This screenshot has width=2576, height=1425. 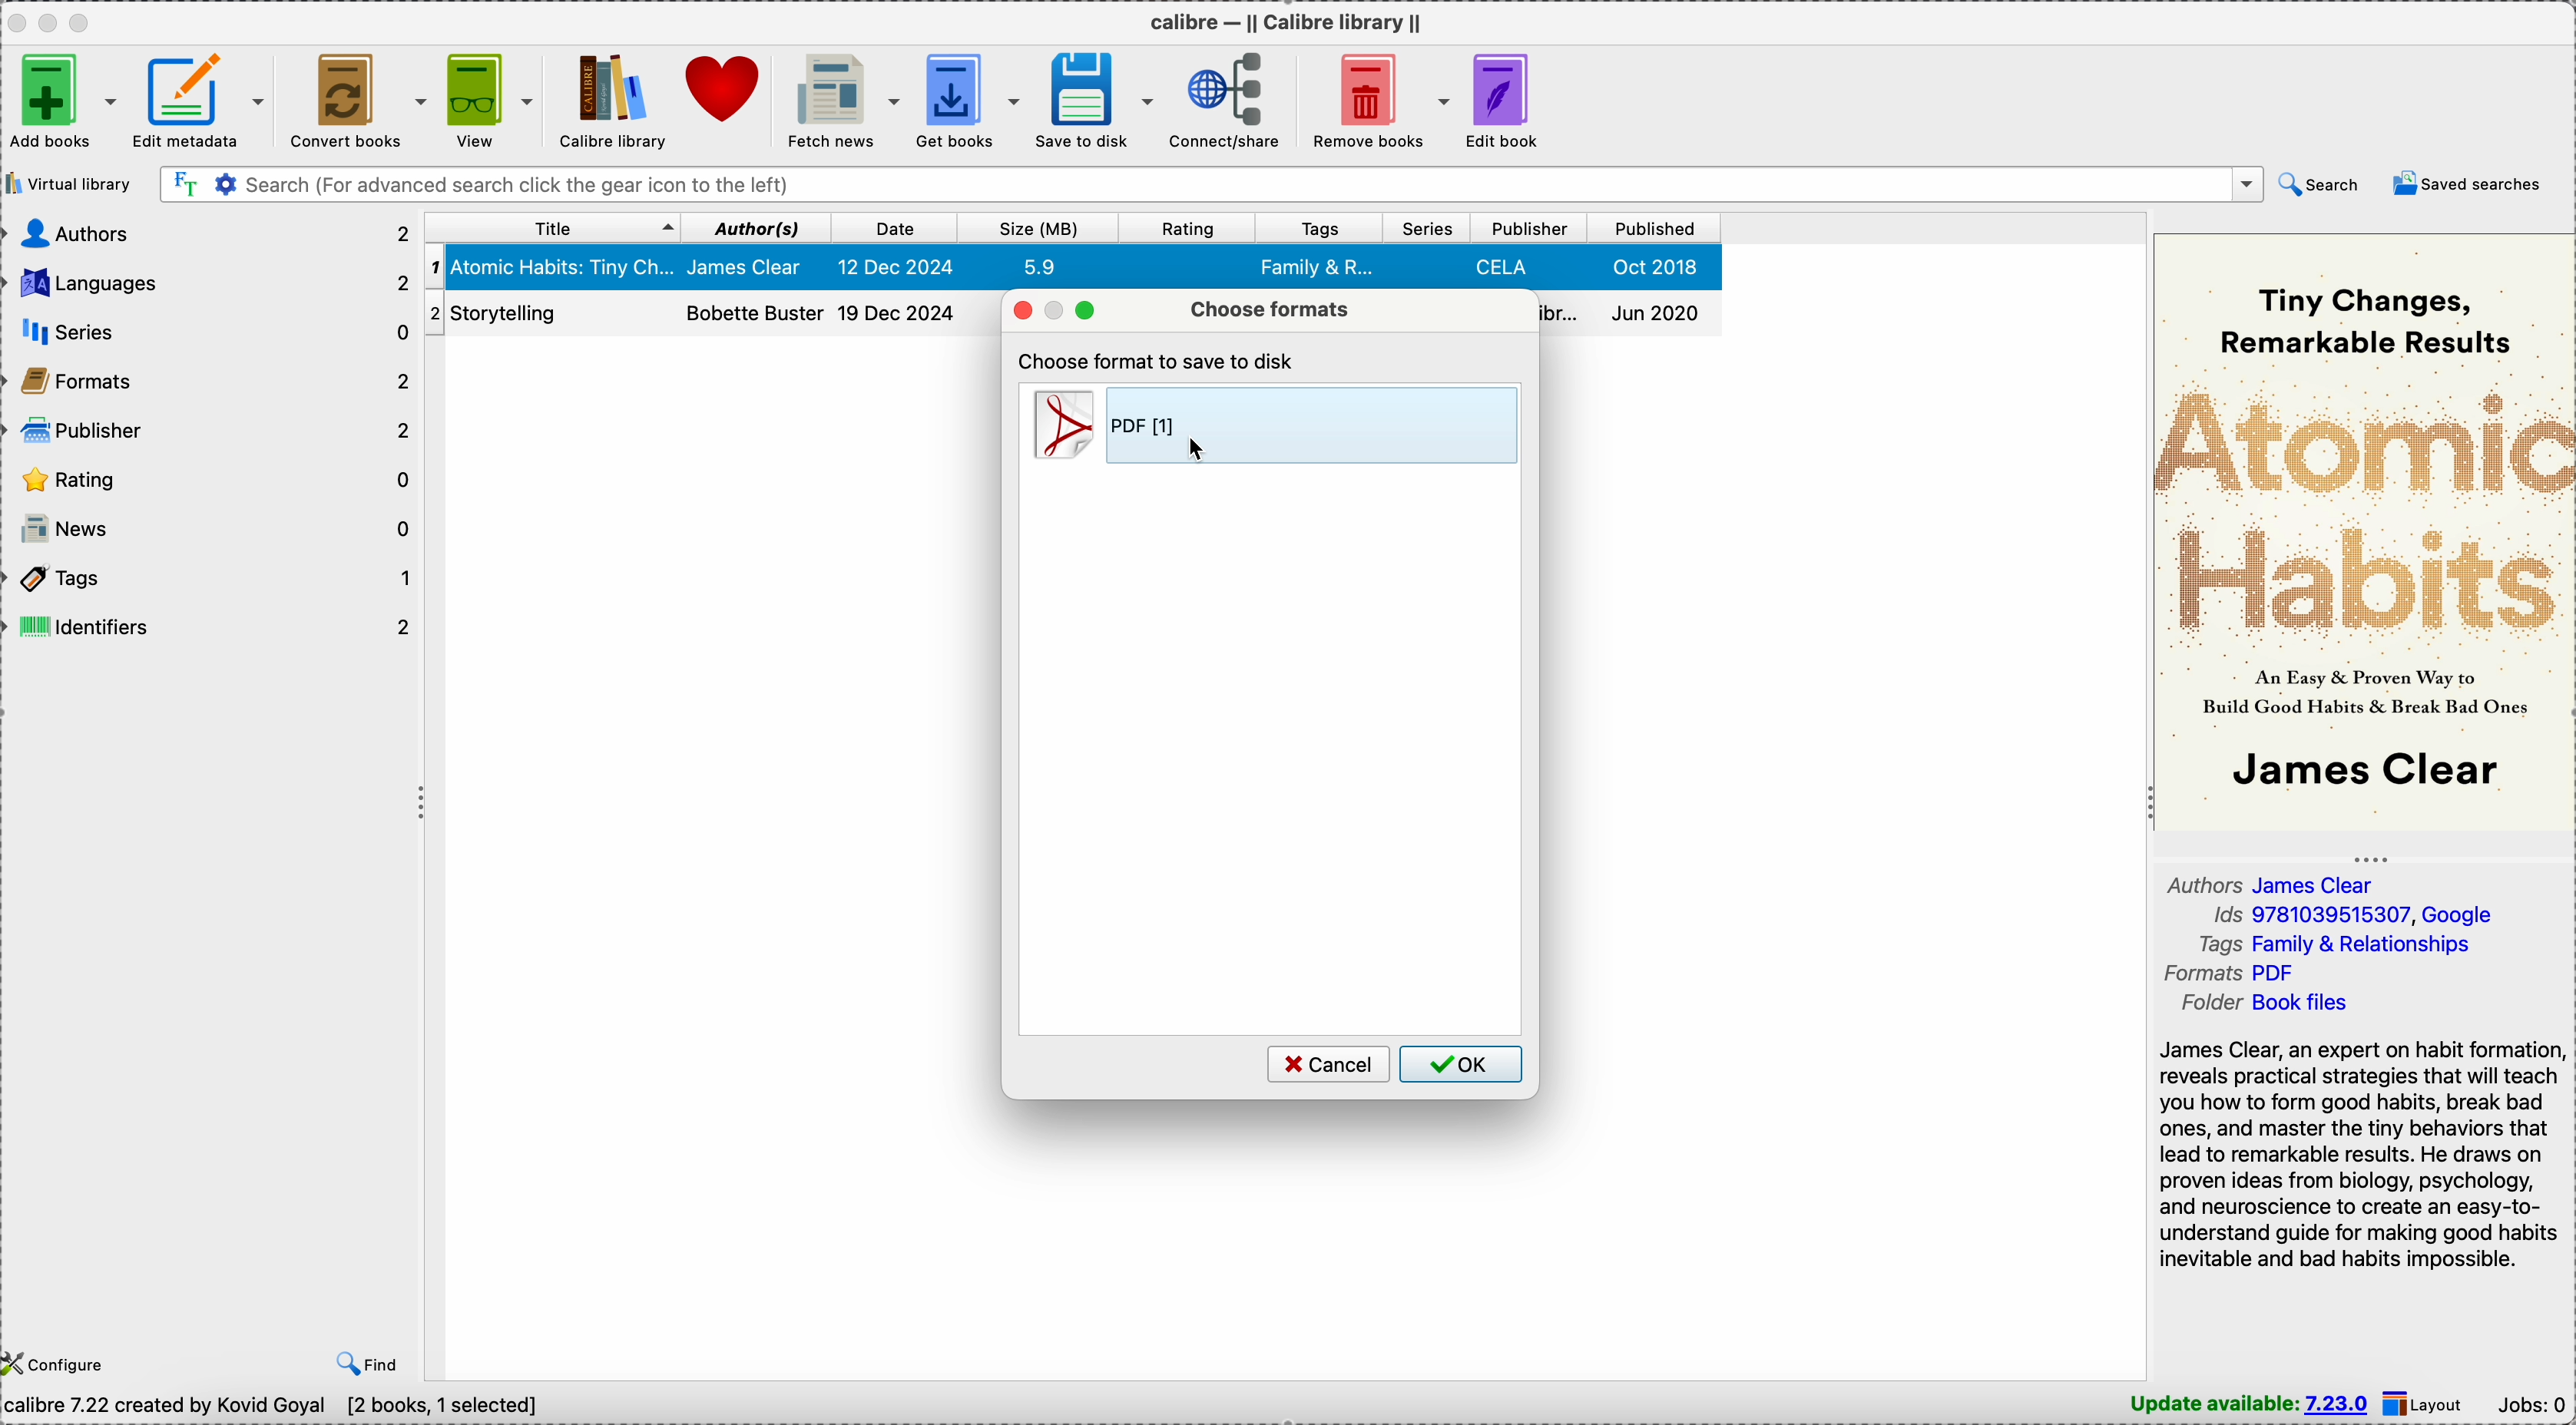 I want to click on series, so click(x=1428, y=226).